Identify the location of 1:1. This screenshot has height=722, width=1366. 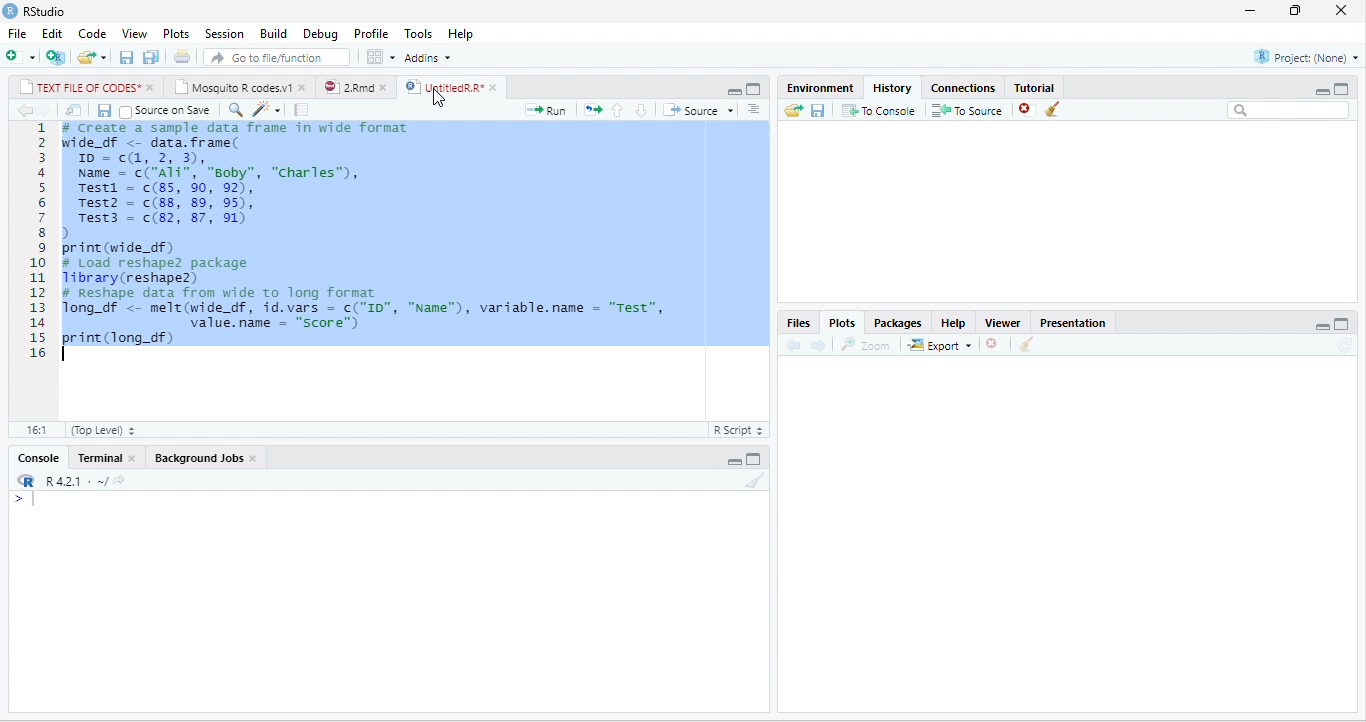
(35, 430).